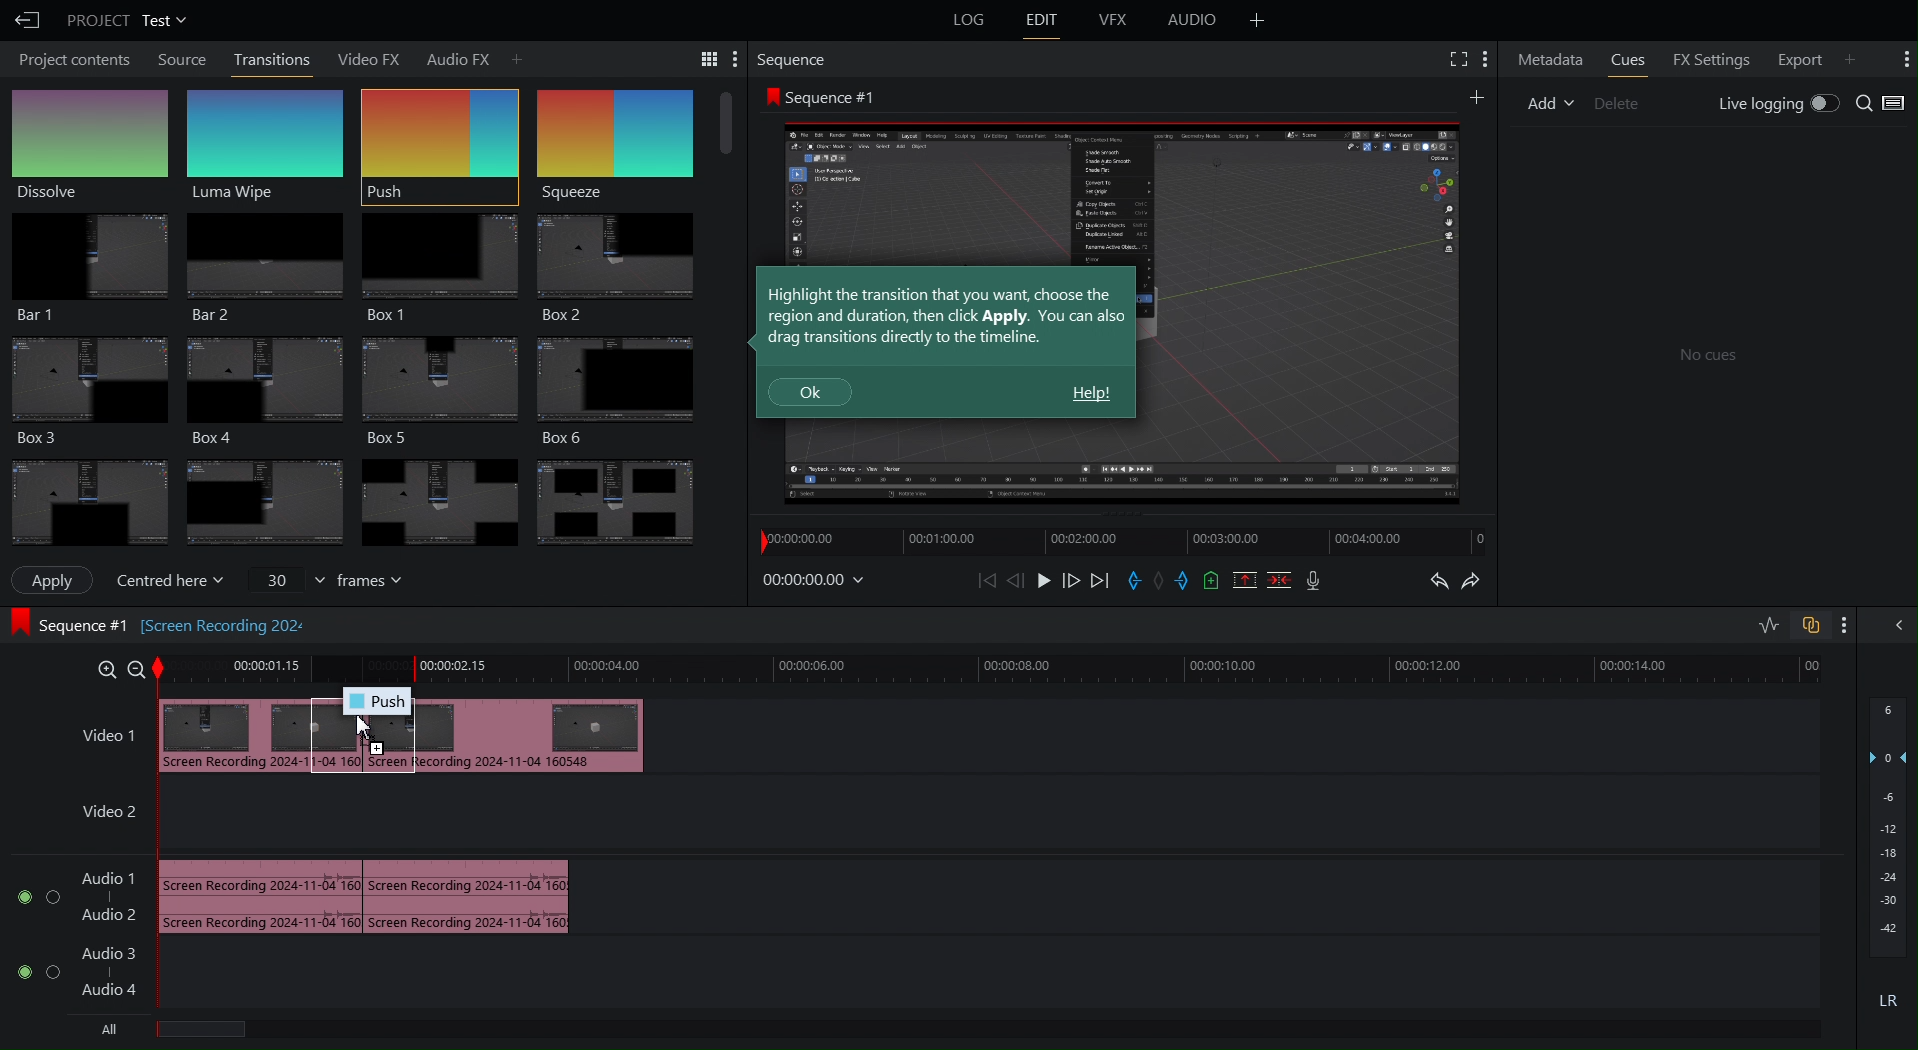  What do you see at coordinates (356, 503) in the screenshot?
I see `Transitions` at bounding box center [356, 503].